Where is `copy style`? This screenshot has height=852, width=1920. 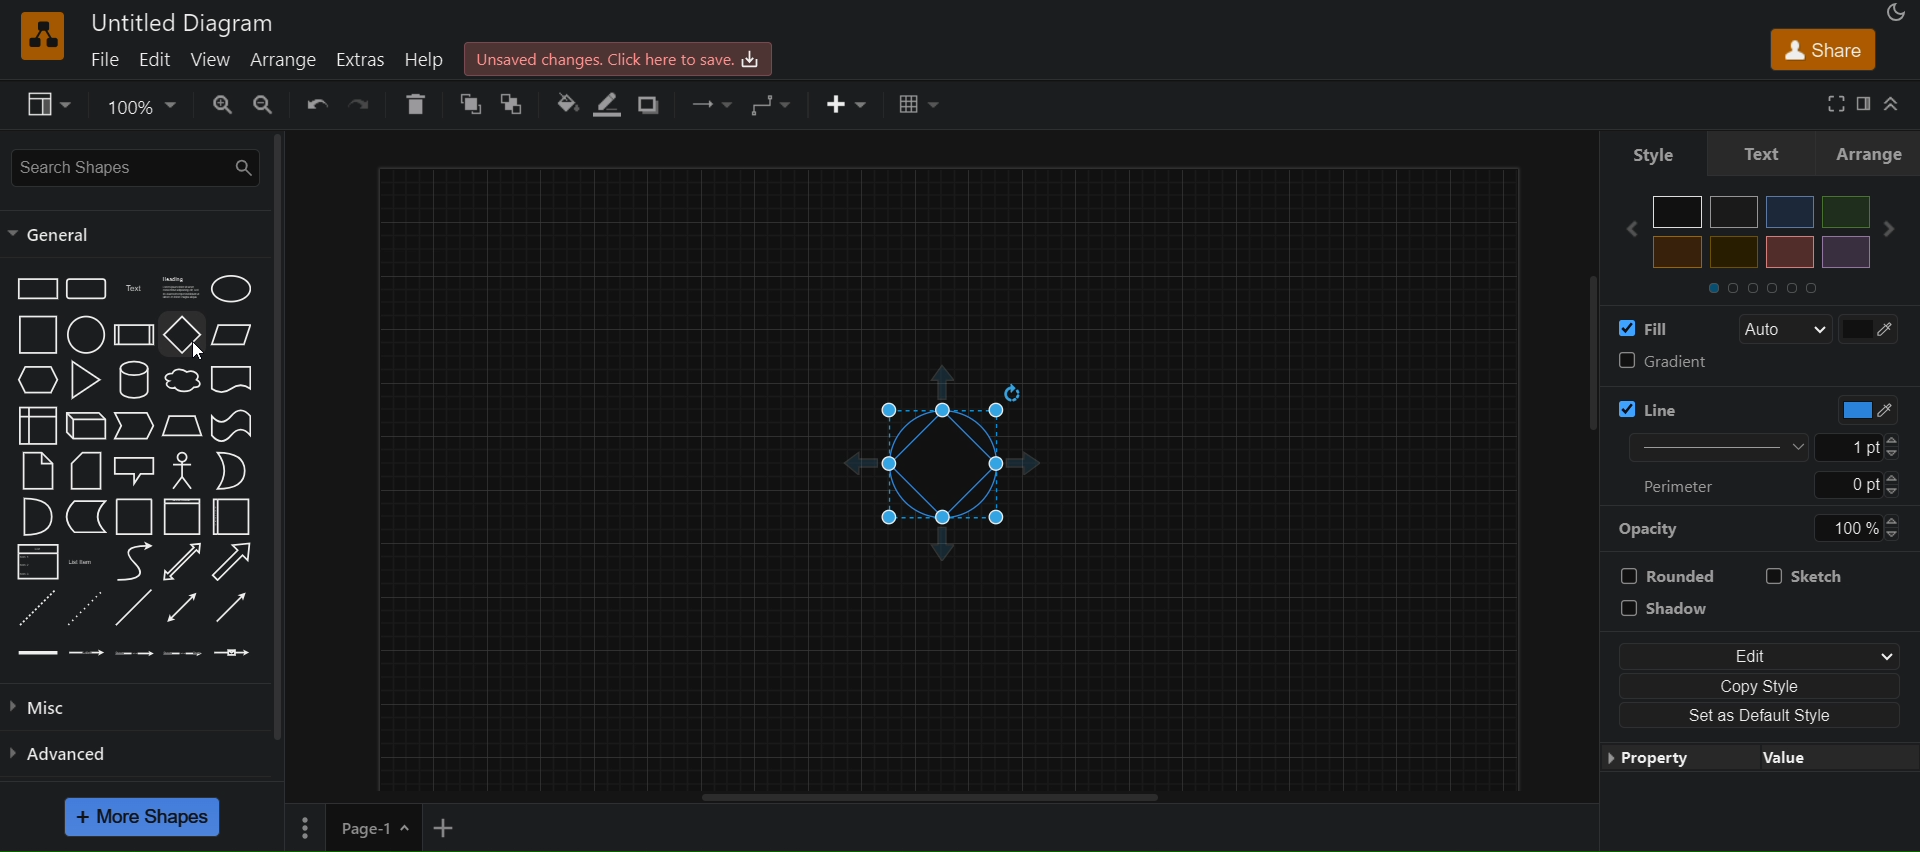 copy style is located at coordinates (1762, 683).